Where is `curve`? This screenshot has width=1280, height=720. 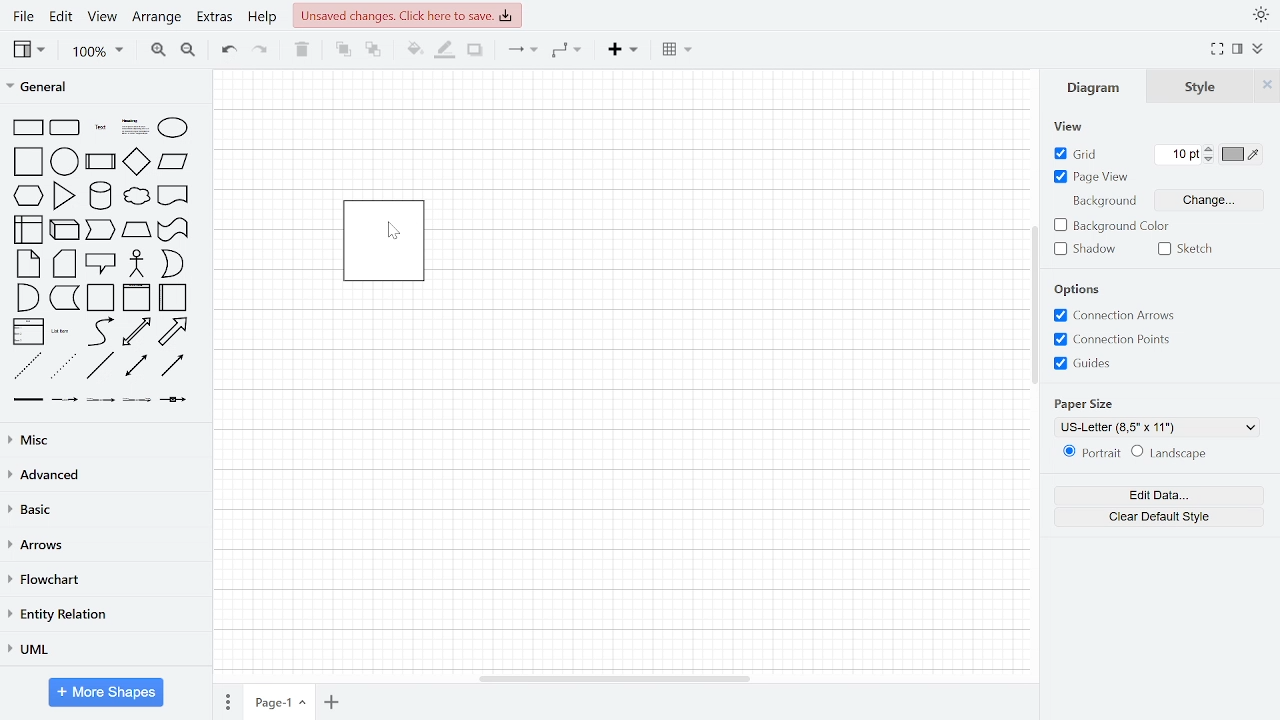
curve is located at coordinates (99, 332).